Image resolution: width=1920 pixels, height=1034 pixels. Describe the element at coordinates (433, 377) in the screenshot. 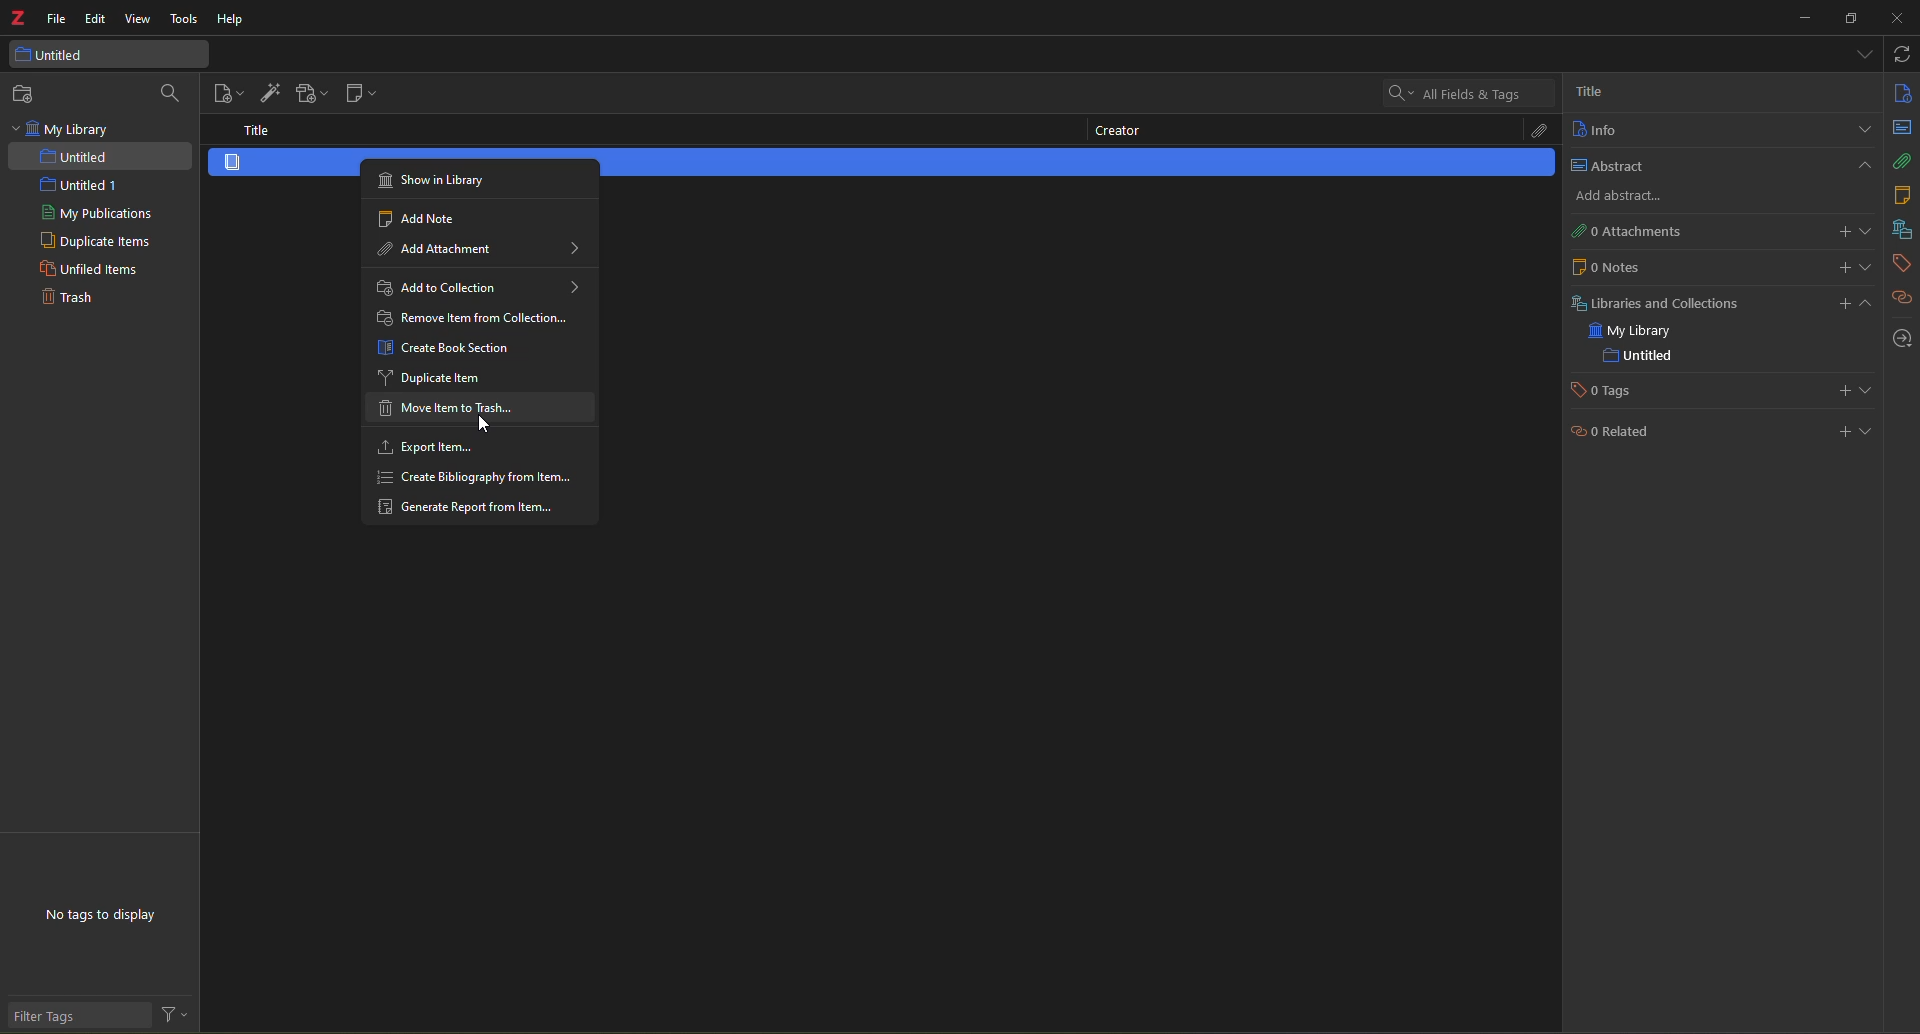

I see `duplicate item` at that location.